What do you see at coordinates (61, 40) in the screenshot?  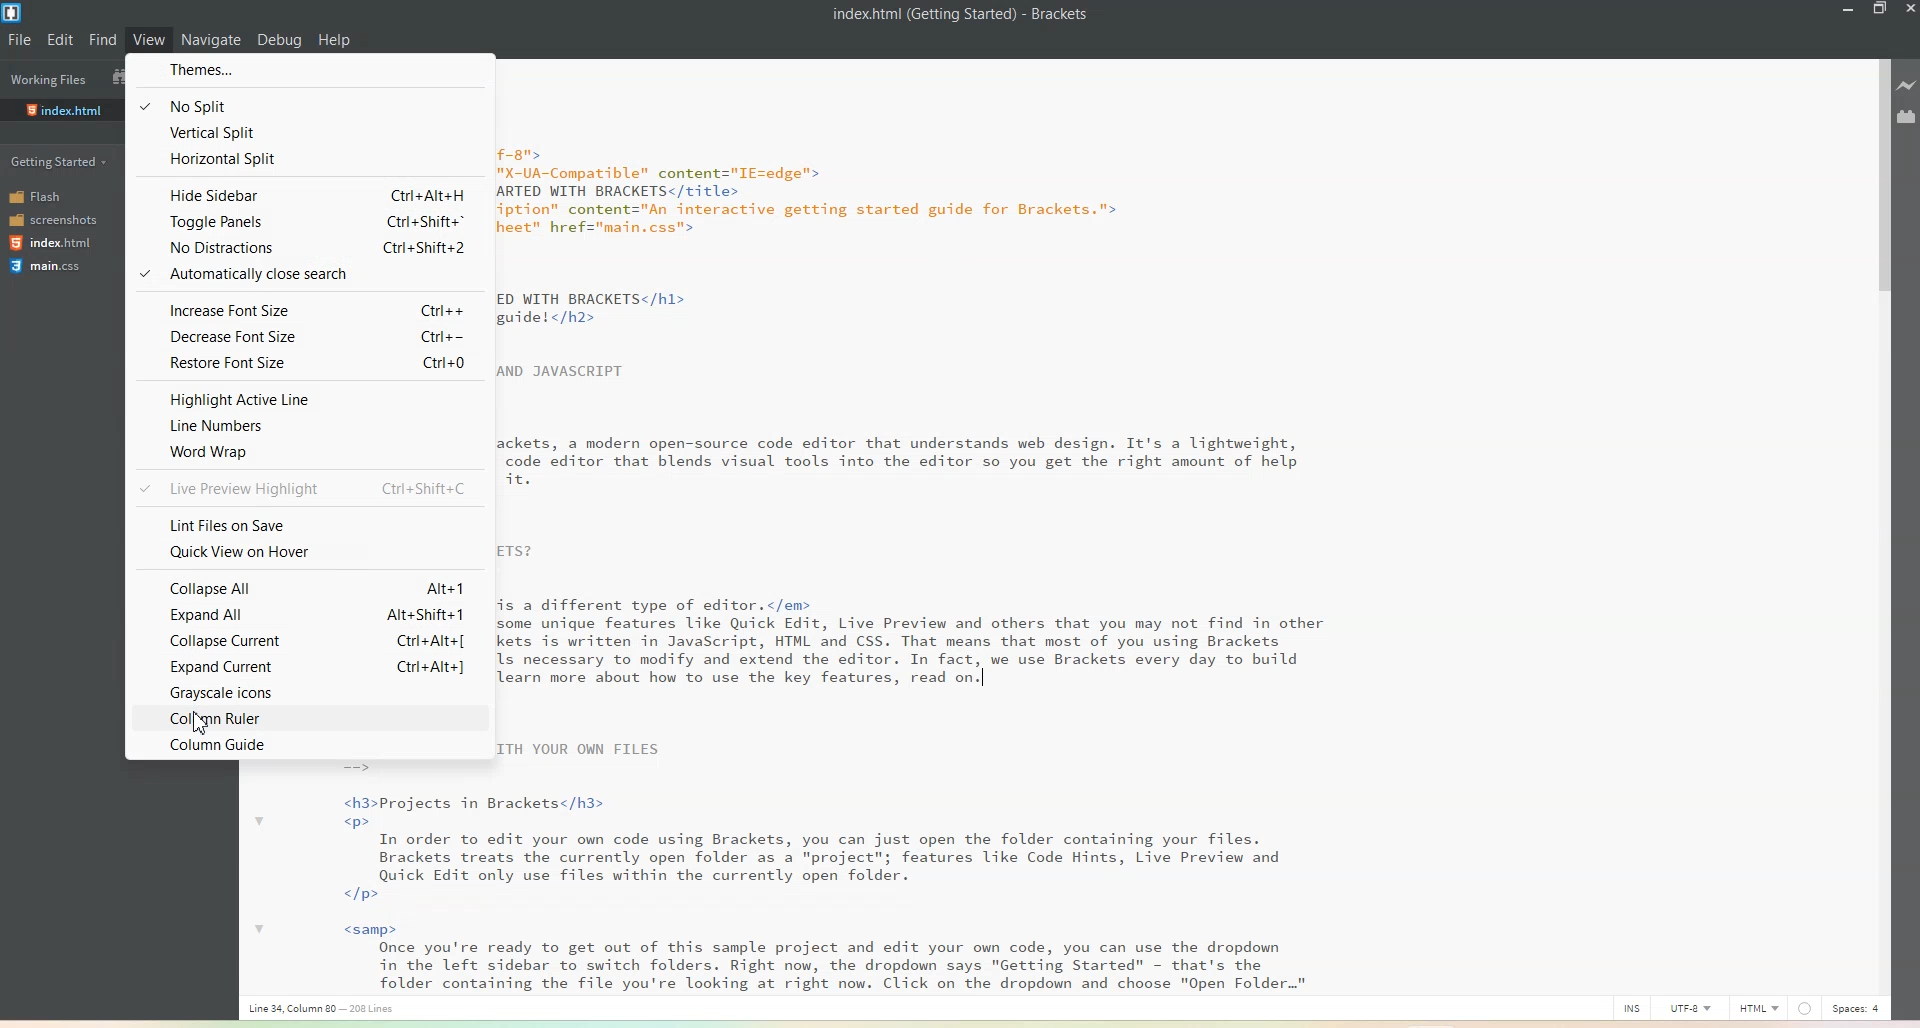 I see `Edit` at bounding box center [61, 40].